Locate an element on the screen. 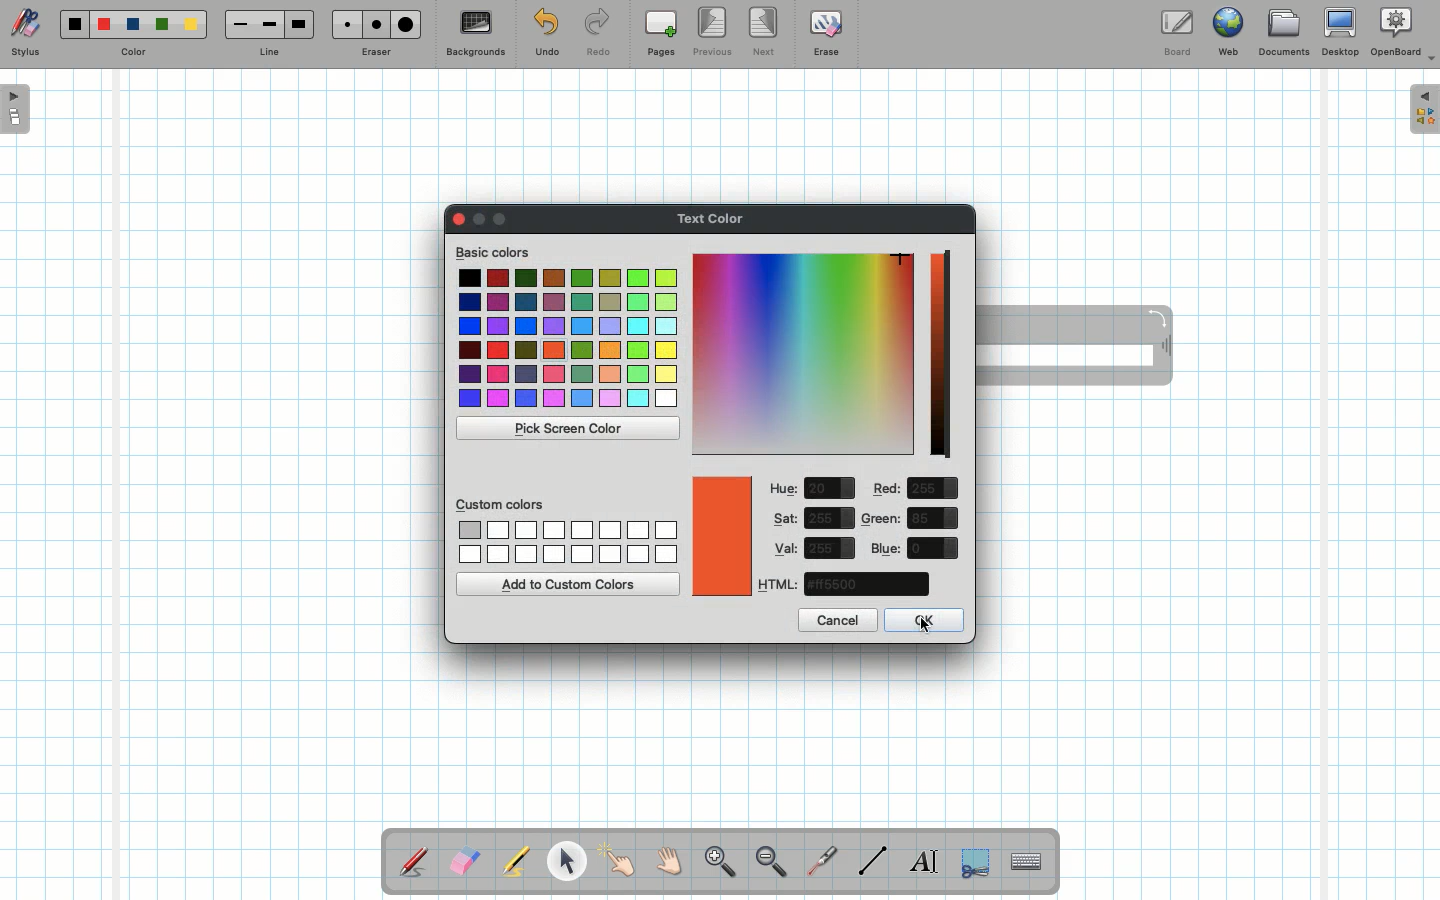  Custom colors is located at coordinates (502, 503).